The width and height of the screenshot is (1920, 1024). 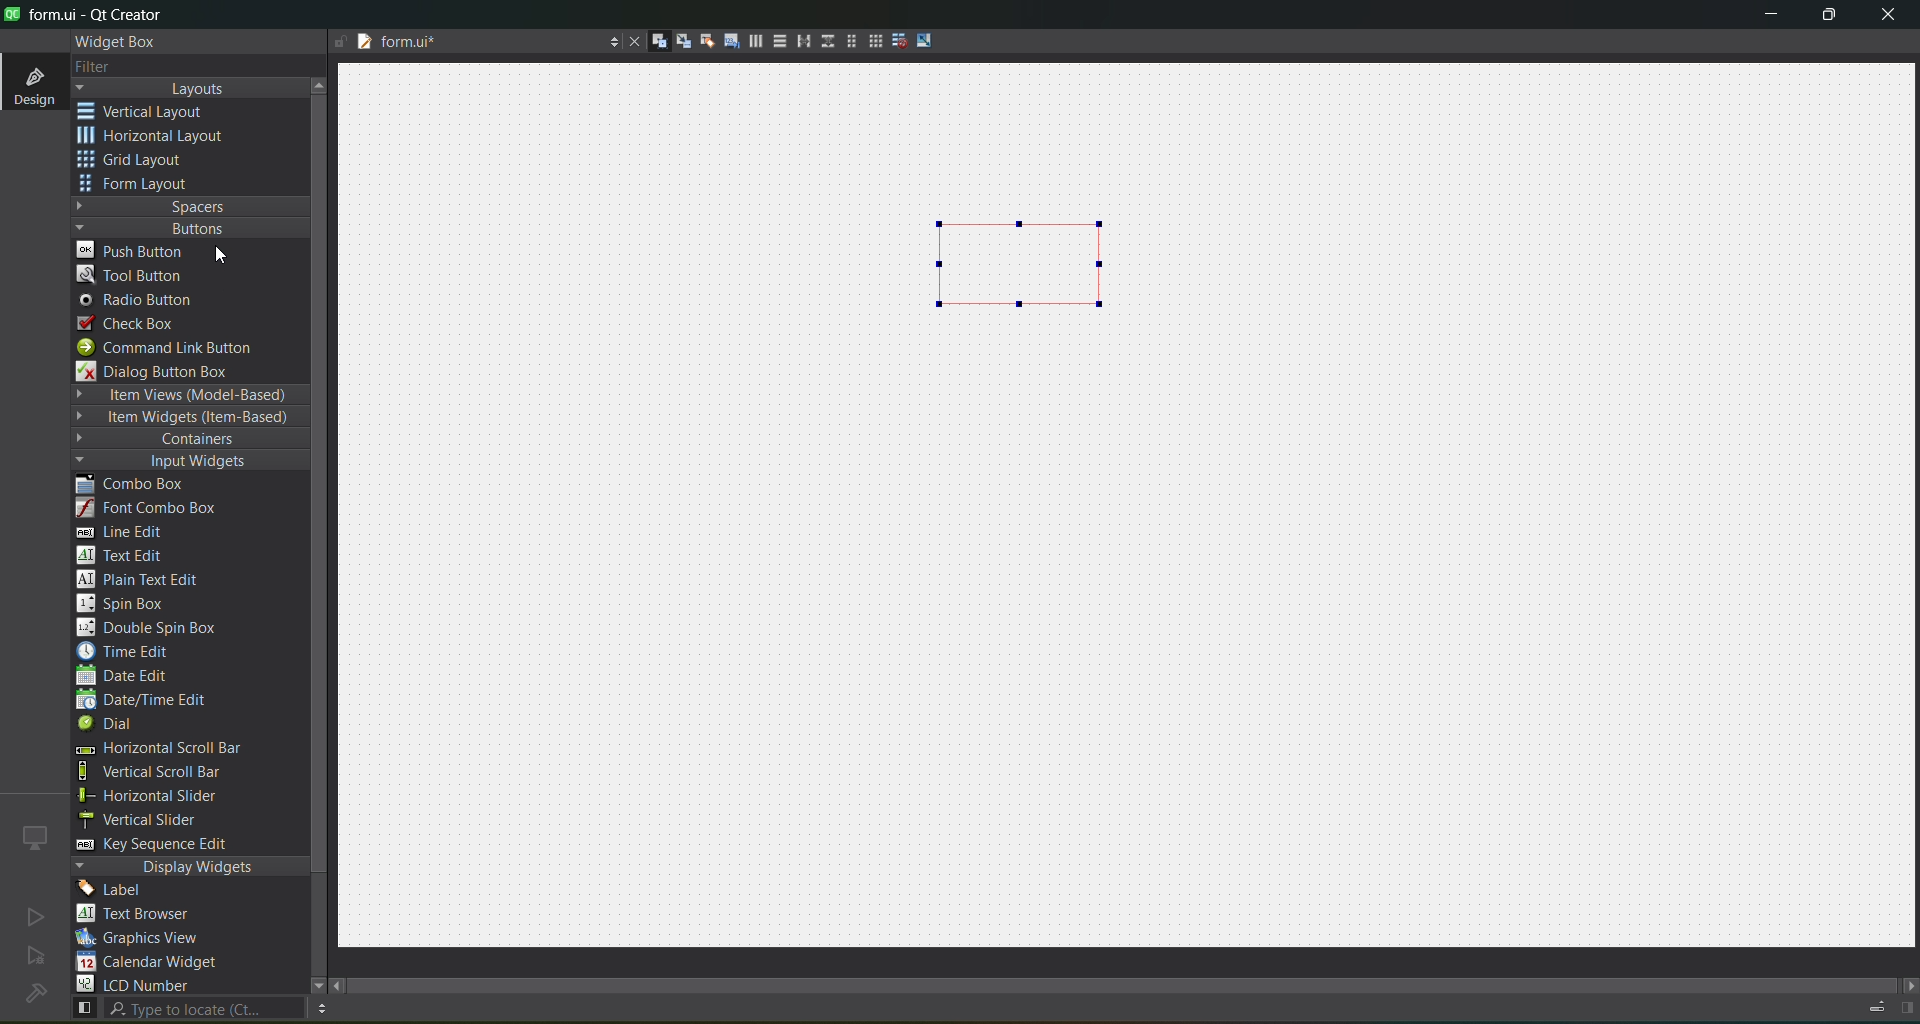 I want to click on search, so click(x=186, y=1009).